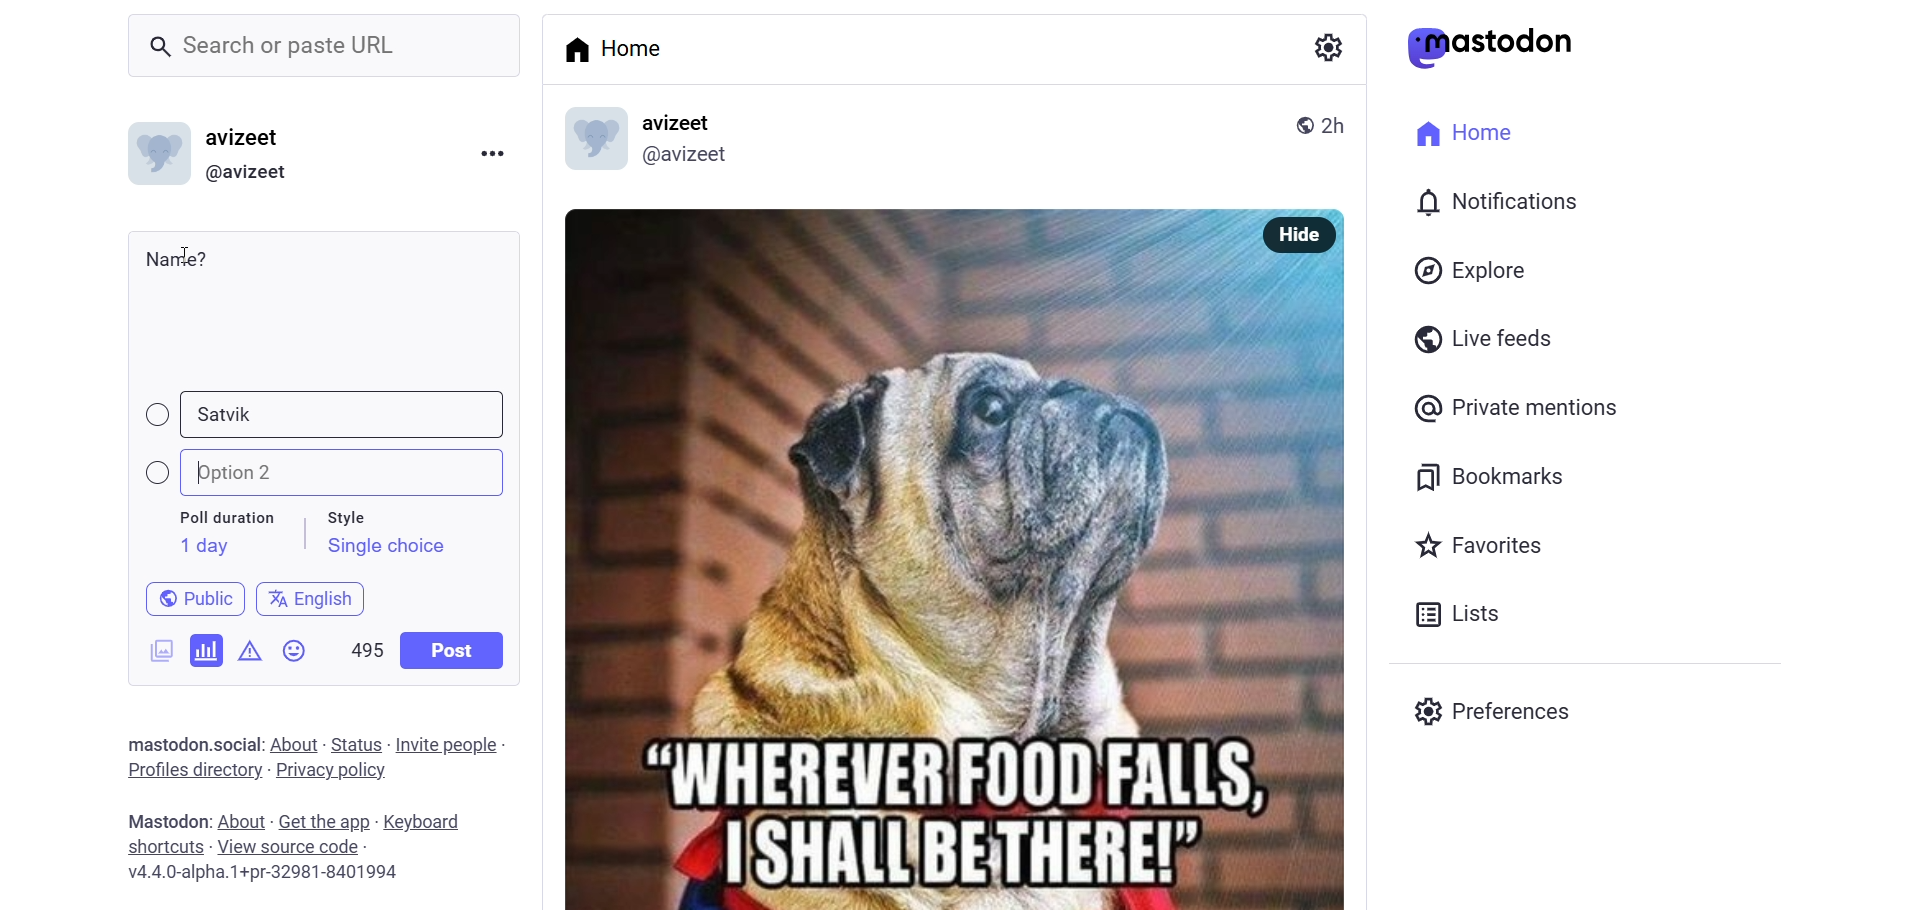 The image size is (1908, 910). What do you see at coordinates (265, 875) in the screenshot?
I see `version` at bounding box center [265, 875].